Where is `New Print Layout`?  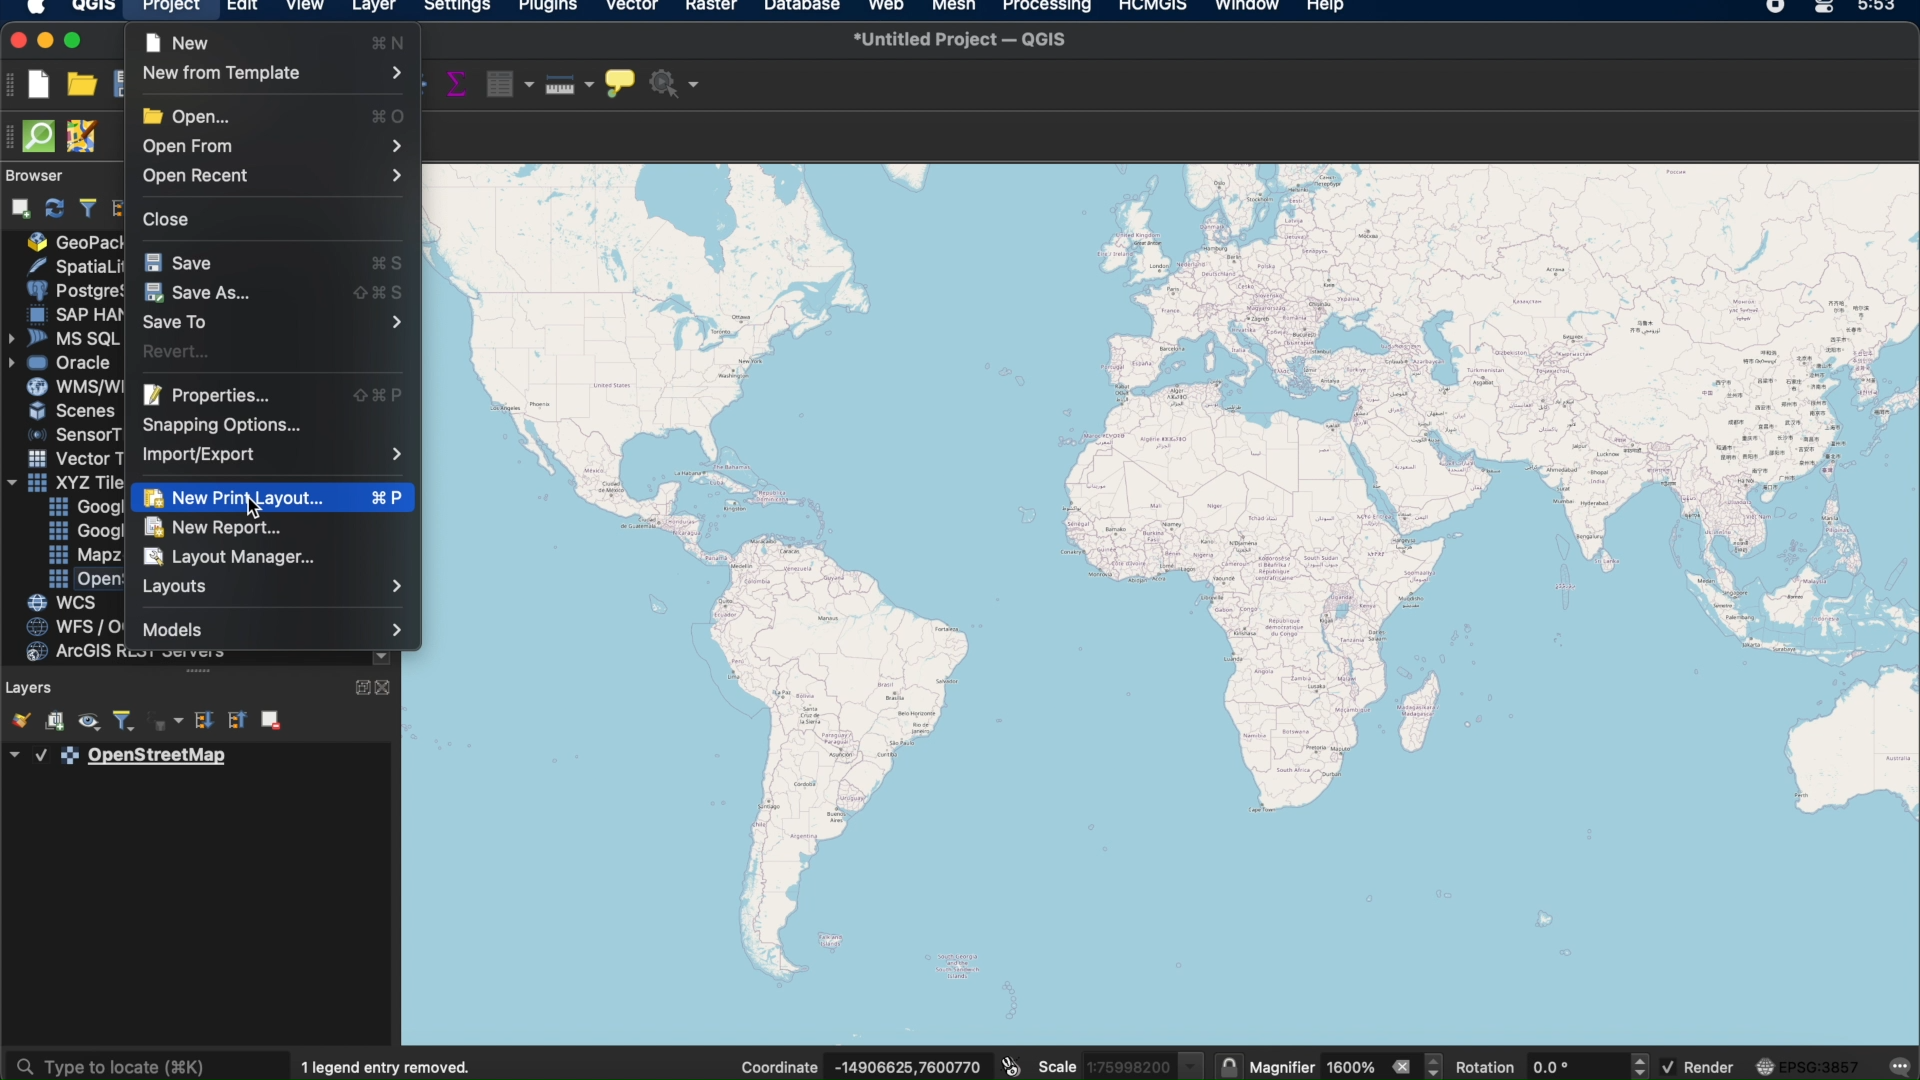 New Print Layout is located at coordinates (276, 499).